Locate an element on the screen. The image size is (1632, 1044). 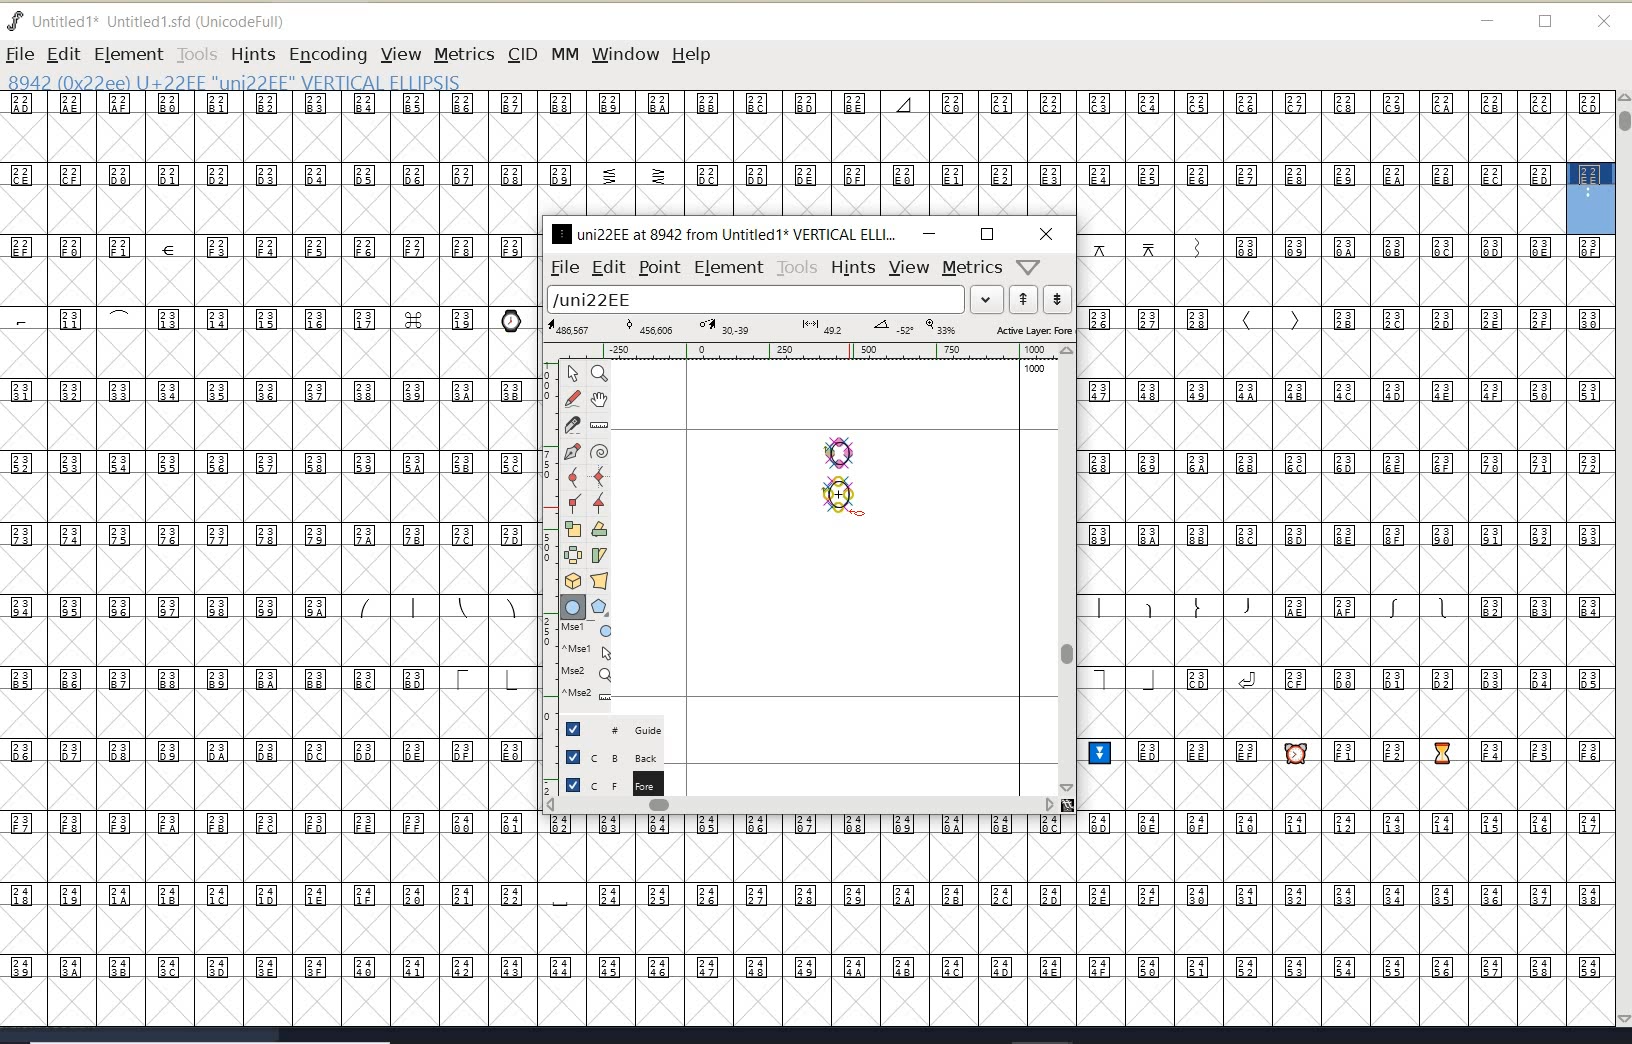
a vertical ellipsis creation is located at coordinates (844, 493).